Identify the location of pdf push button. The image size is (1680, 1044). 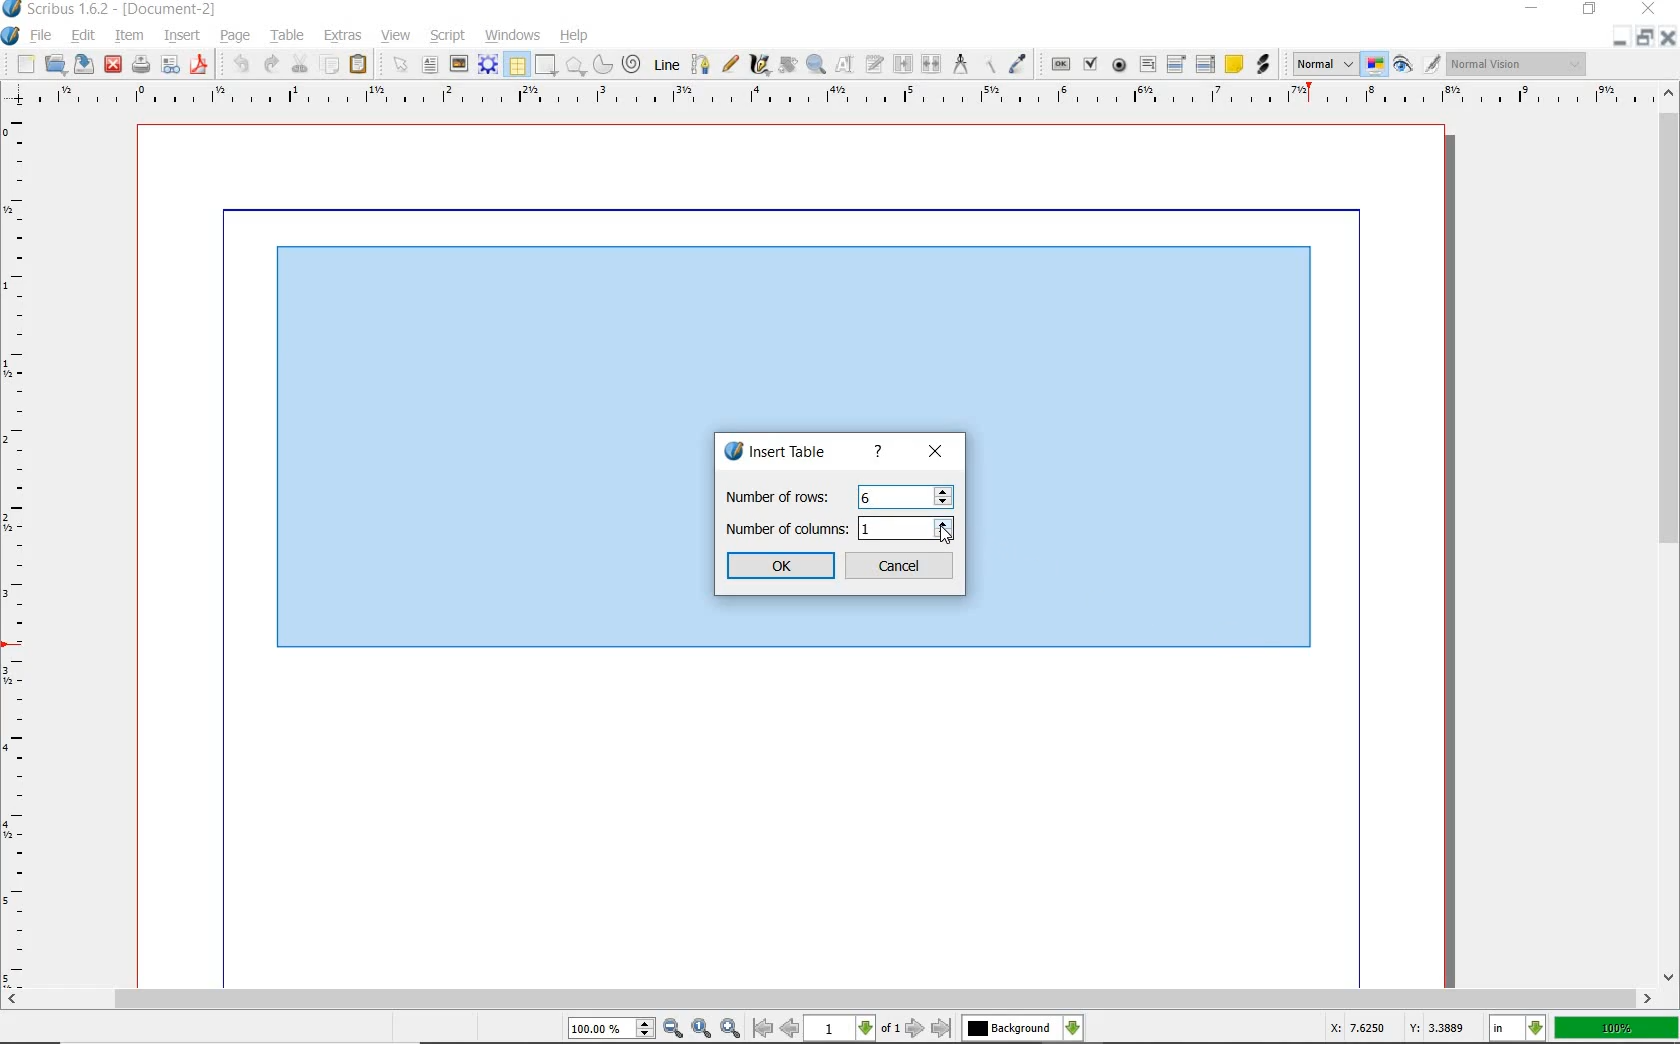
(1061, 65).